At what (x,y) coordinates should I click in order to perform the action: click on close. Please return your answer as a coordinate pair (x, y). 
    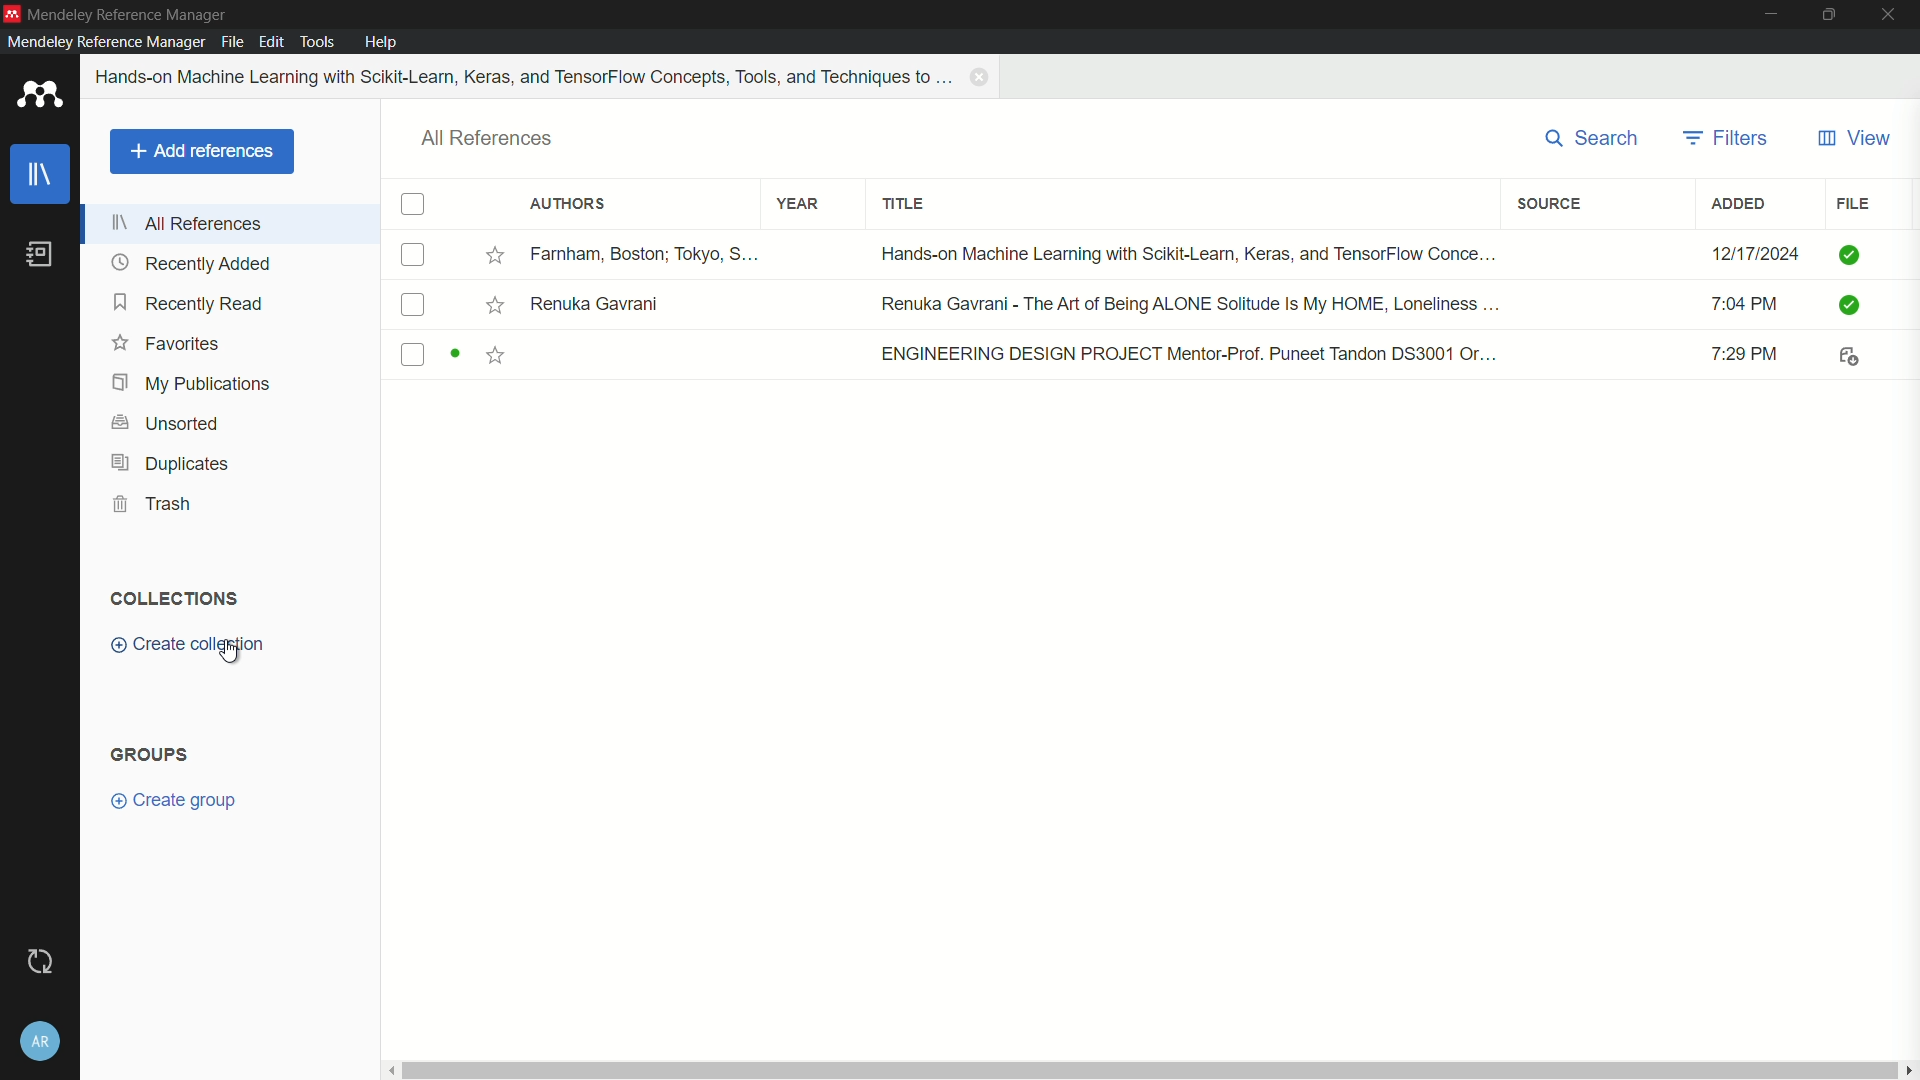
    Looking at the image, I should click on (1894, 15).